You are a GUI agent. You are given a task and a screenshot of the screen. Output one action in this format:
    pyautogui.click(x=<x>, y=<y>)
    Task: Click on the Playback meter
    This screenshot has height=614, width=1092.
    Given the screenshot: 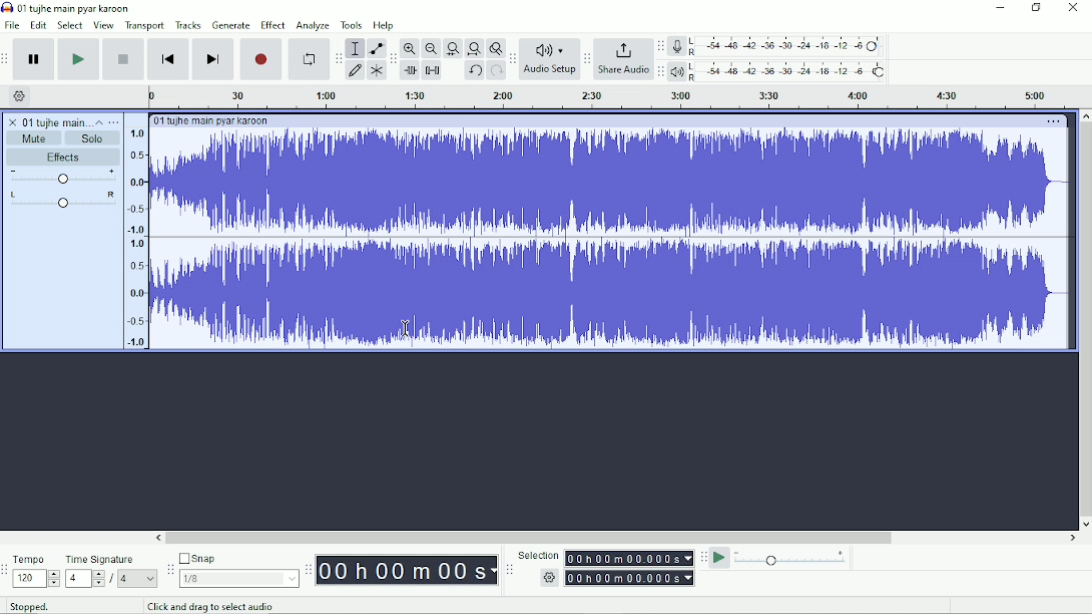 What is the action you would take?
    pyautogui.click(x=781, y=72)
    